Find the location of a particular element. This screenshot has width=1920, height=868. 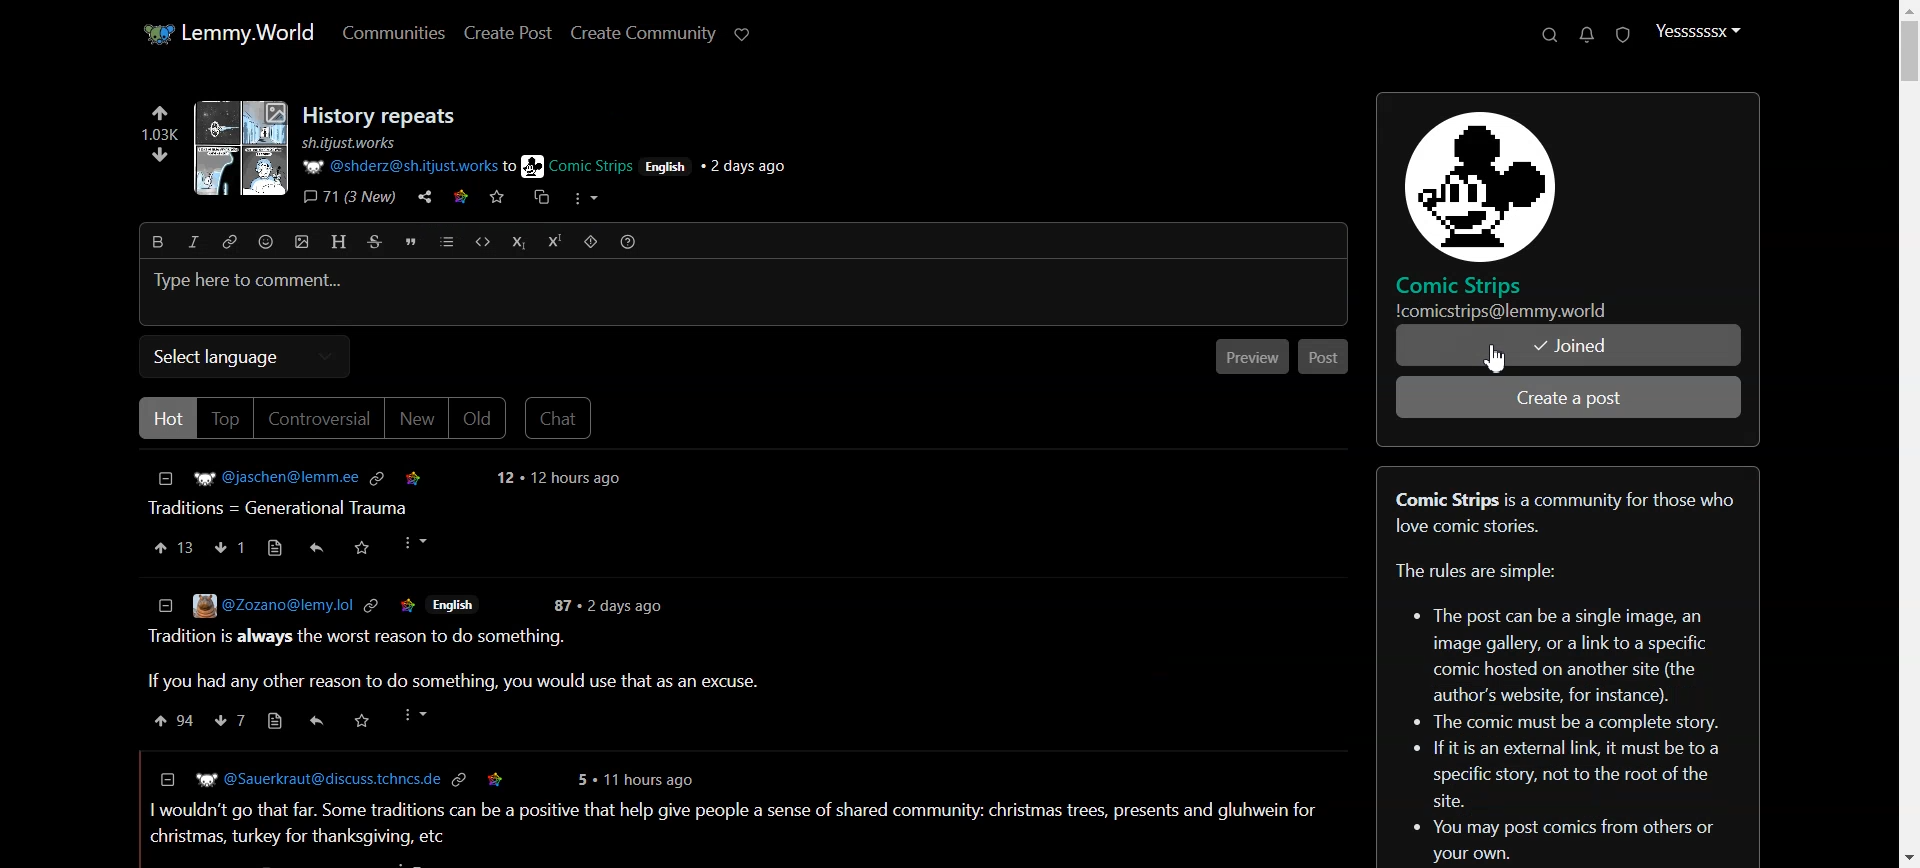

Save is located at coordinates (408, 603).